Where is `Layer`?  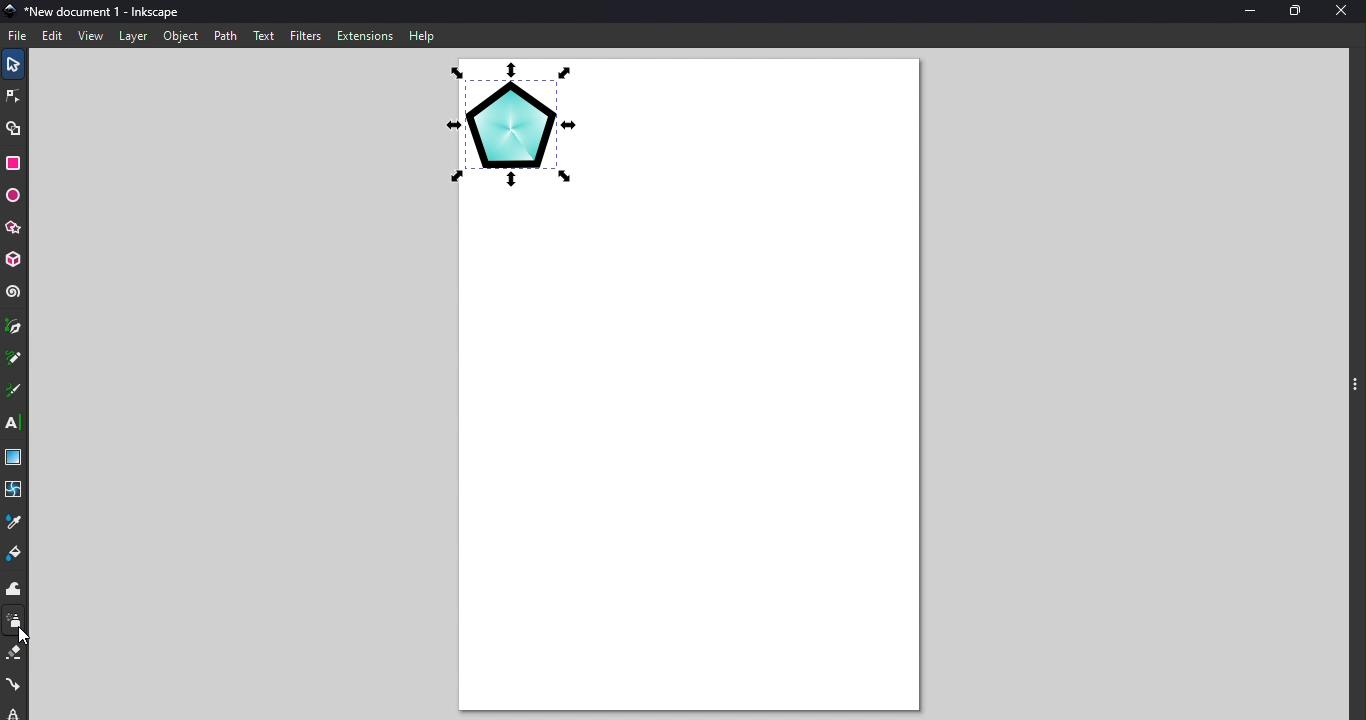
Layer is located at coordinates (132, 35).